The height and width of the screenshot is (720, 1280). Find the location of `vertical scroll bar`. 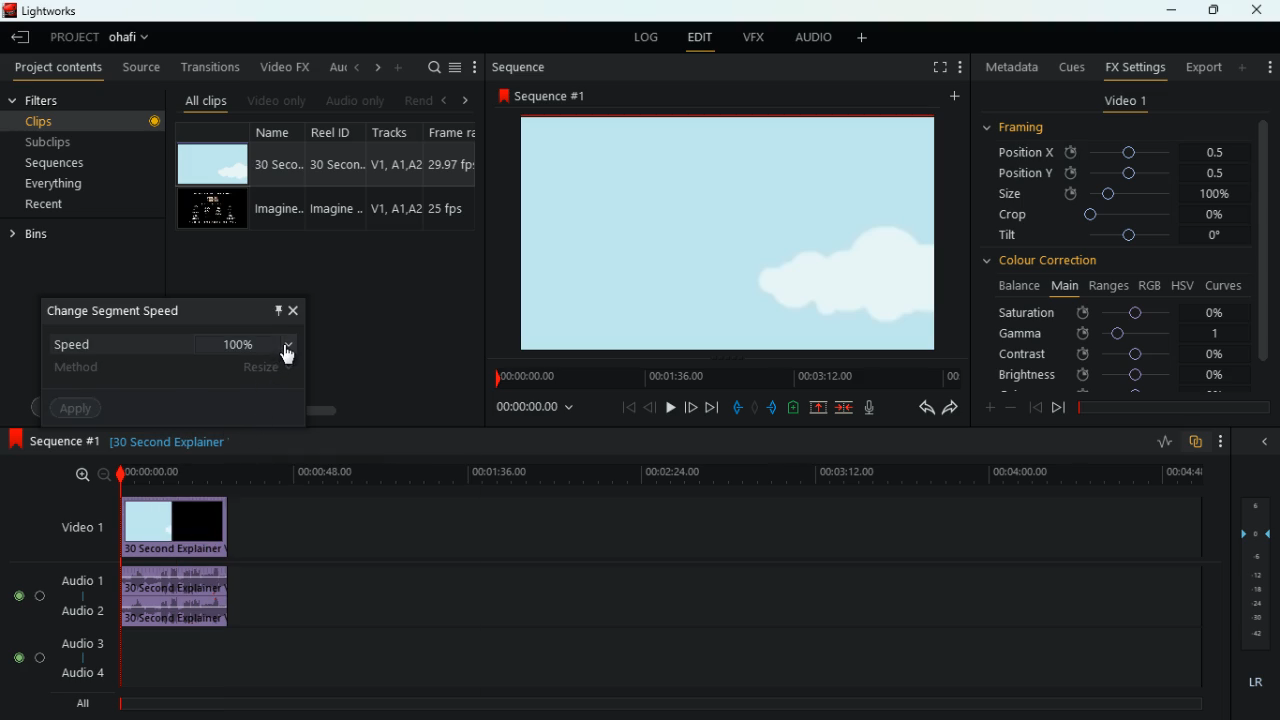

vertical scroll bar is located at coordinates (1264, 239).